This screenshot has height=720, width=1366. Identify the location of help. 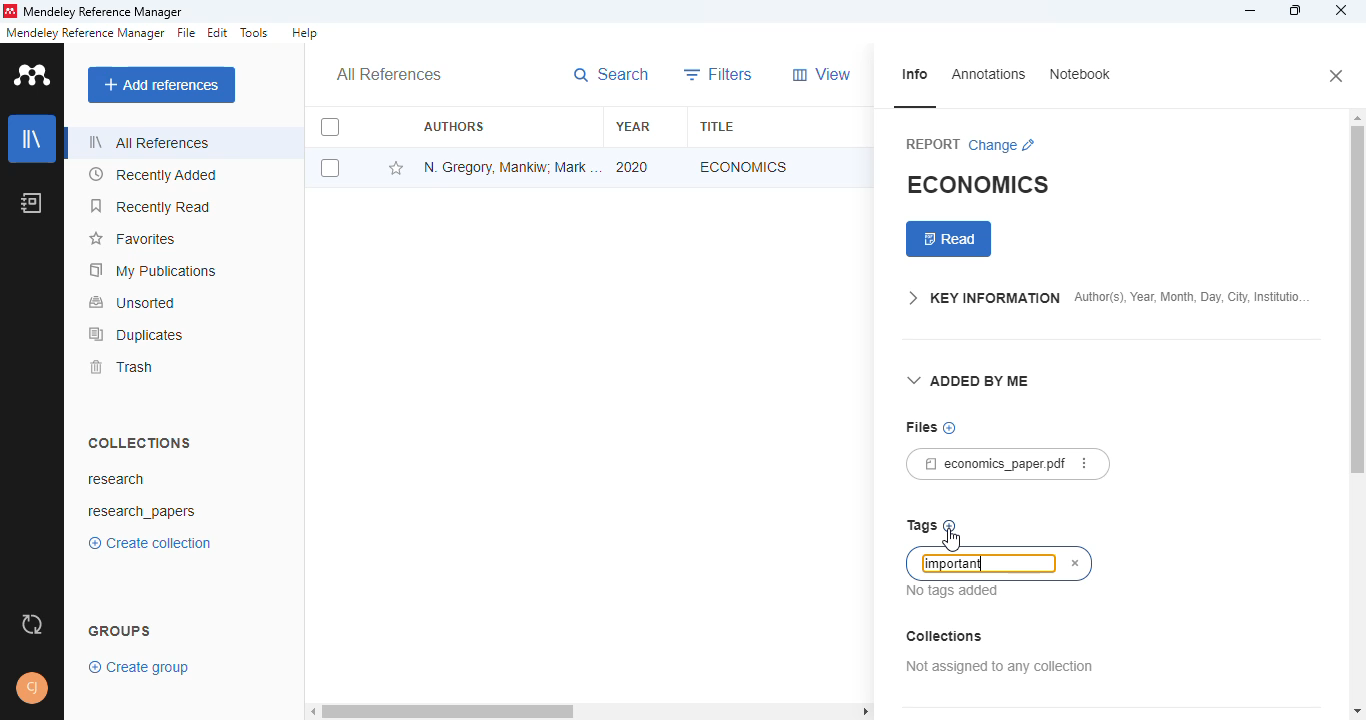
(304, 33).